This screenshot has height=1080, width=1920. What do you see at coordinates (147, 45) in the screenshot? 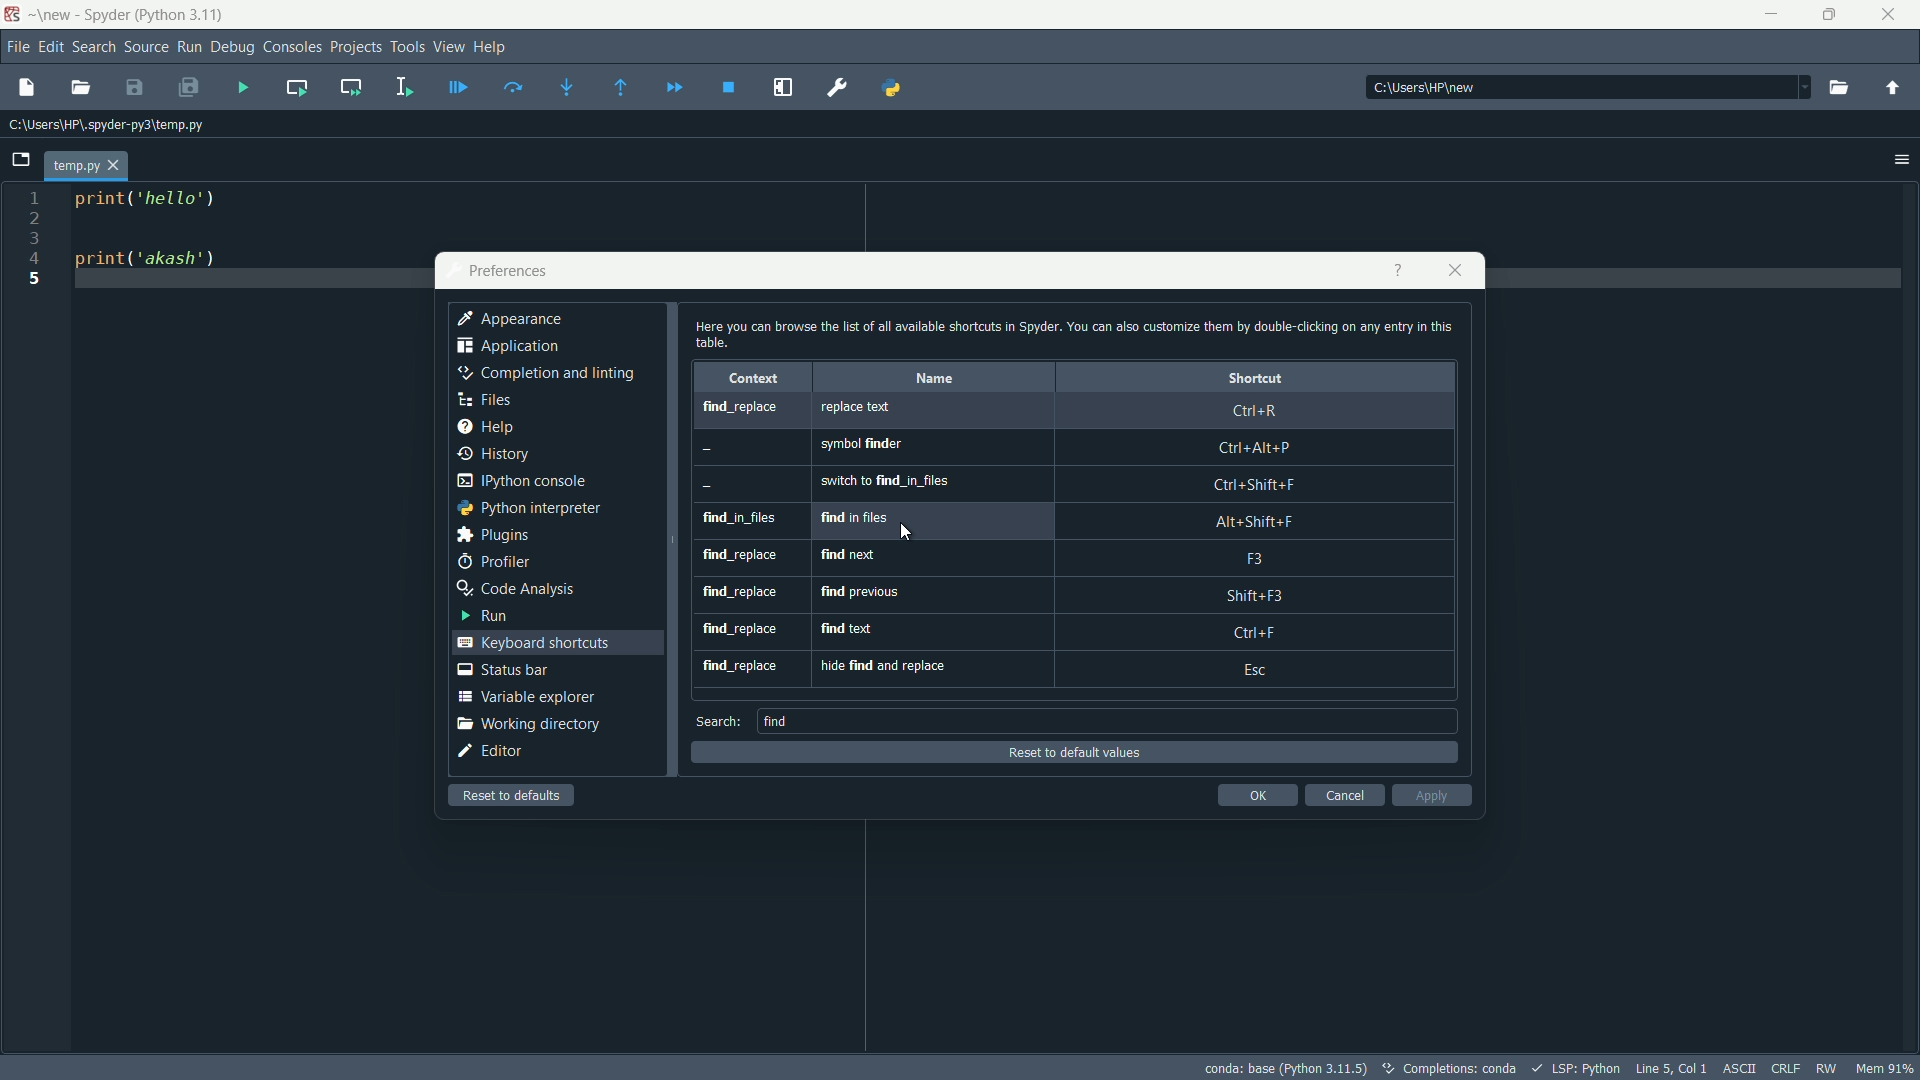
I see `Source menu` at bounding box center [147, 45].